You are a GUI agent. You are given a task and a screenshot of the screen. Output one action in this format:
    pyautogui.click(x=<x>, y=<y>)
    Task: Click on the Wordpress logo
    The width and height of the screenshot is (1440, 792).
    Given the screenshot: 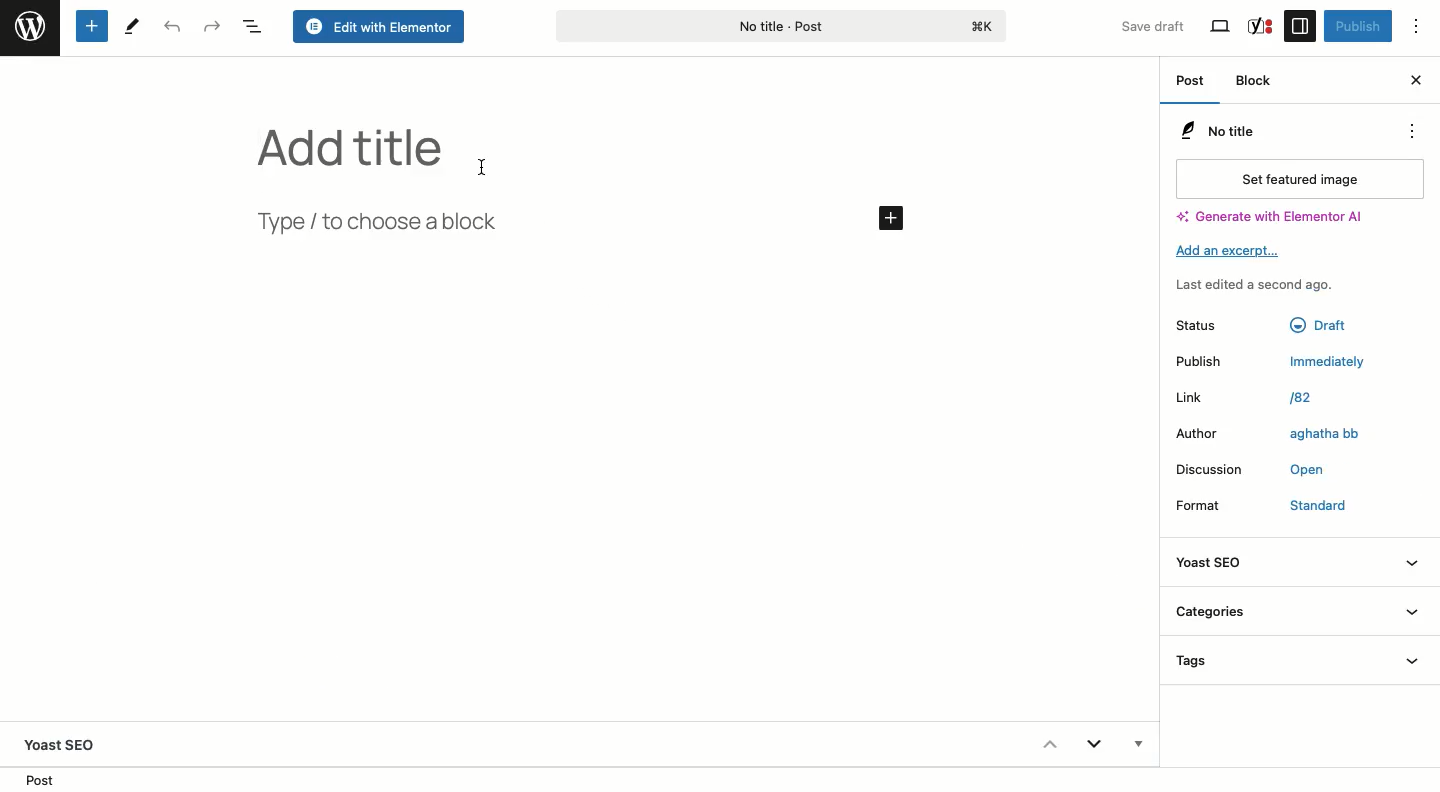 What is the action you would take?
    pyautogui.click(x=30, y=27)
    